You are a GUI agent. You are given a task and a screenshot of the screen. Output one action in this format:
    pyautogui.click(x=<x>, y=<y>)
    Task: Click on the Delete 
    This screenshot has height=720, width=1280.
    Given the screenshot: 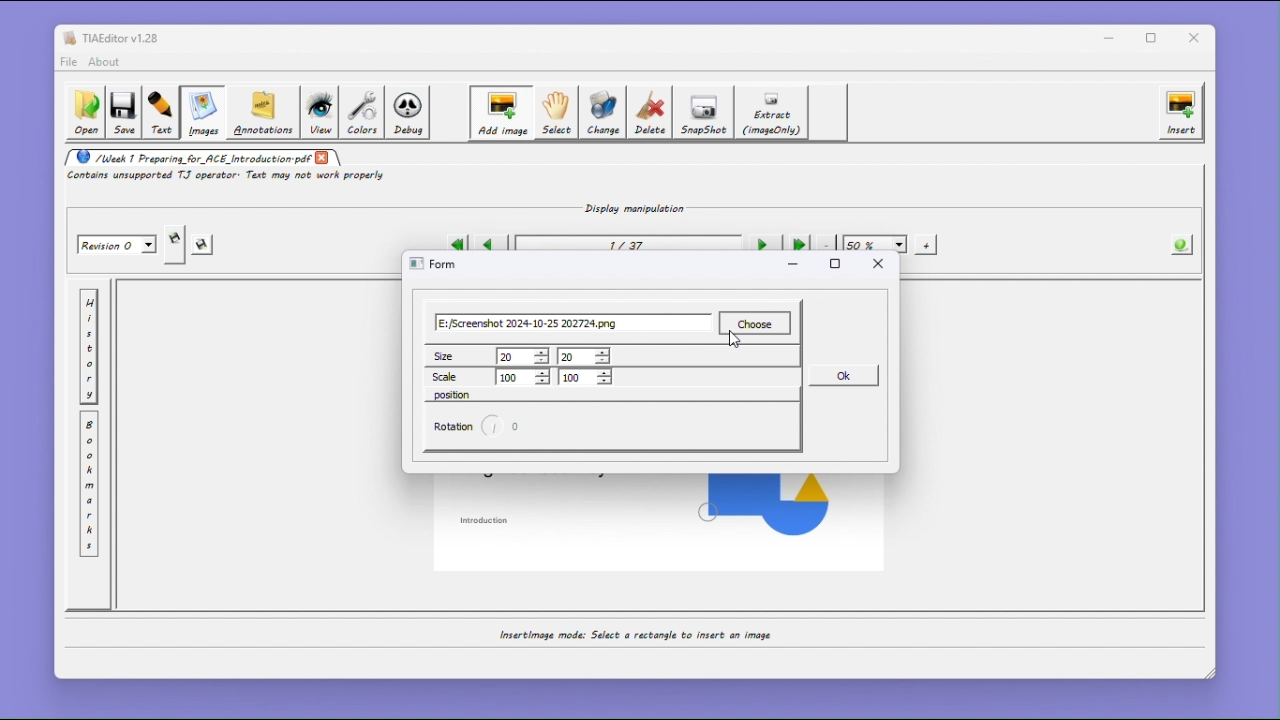 What is the action you would take?
    pyautogui.click(x=651, y=112)
    